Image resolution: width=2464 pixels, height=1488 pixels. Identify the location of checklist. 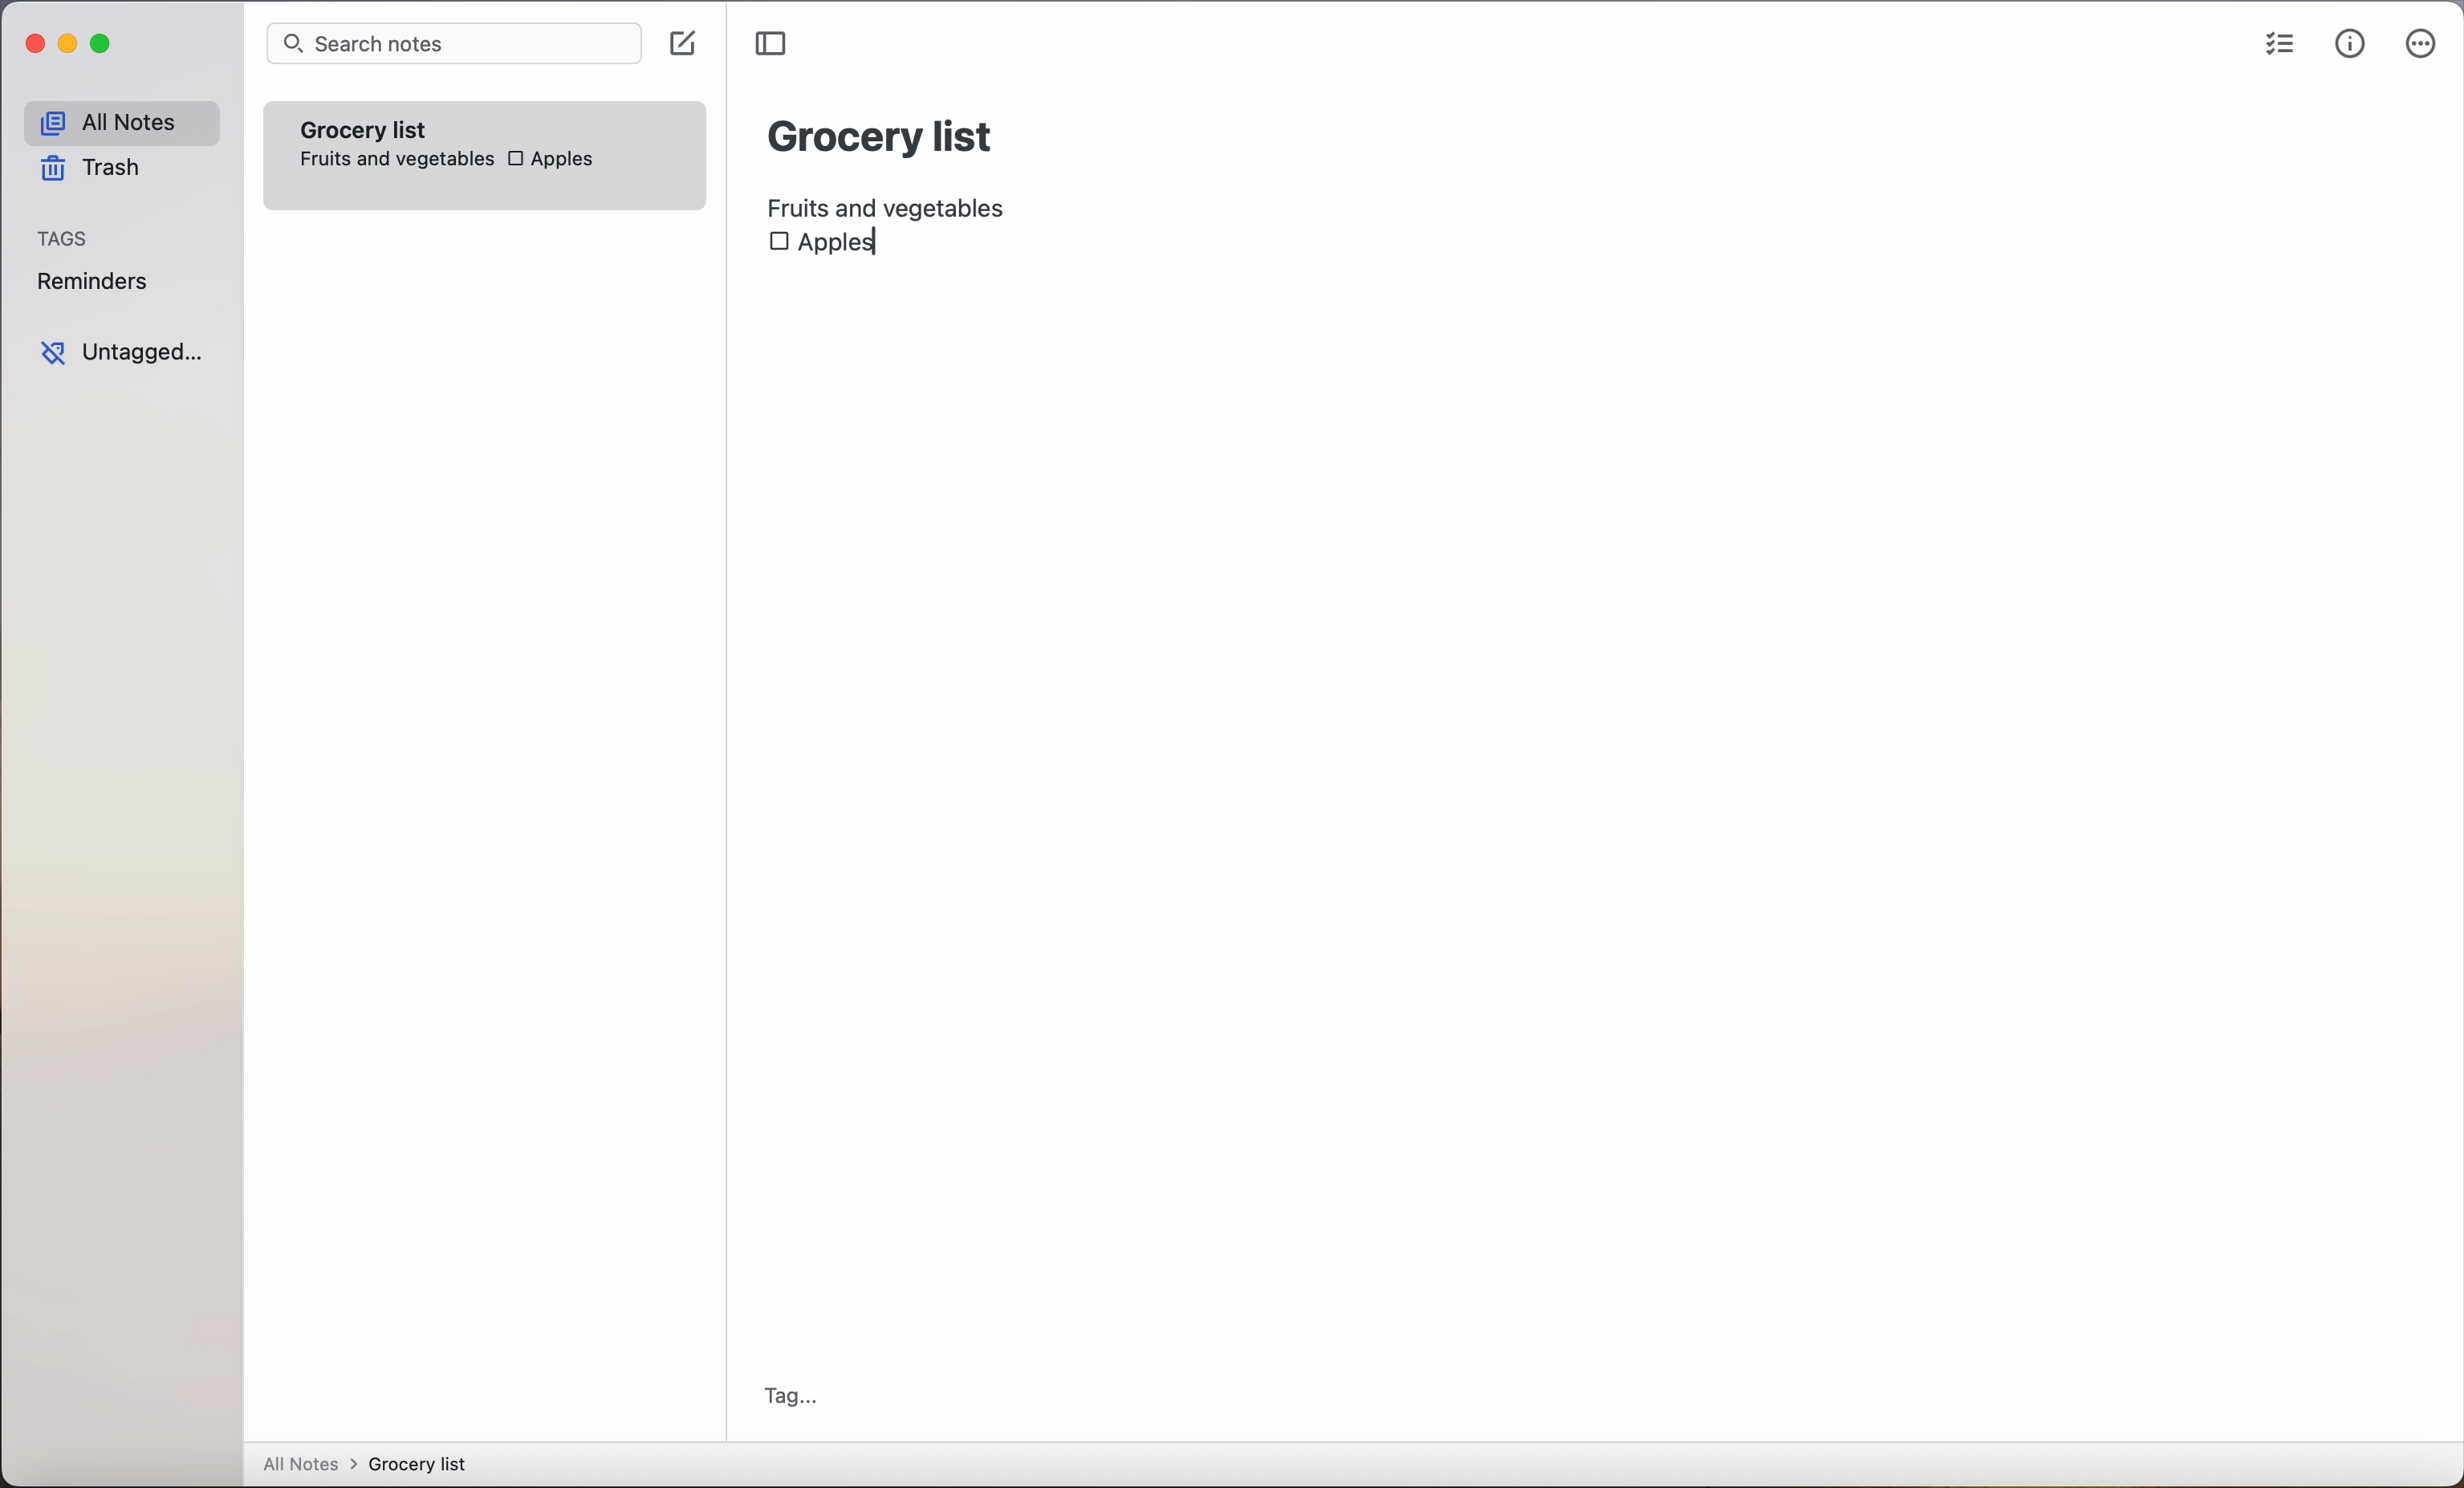
(2276, 47).